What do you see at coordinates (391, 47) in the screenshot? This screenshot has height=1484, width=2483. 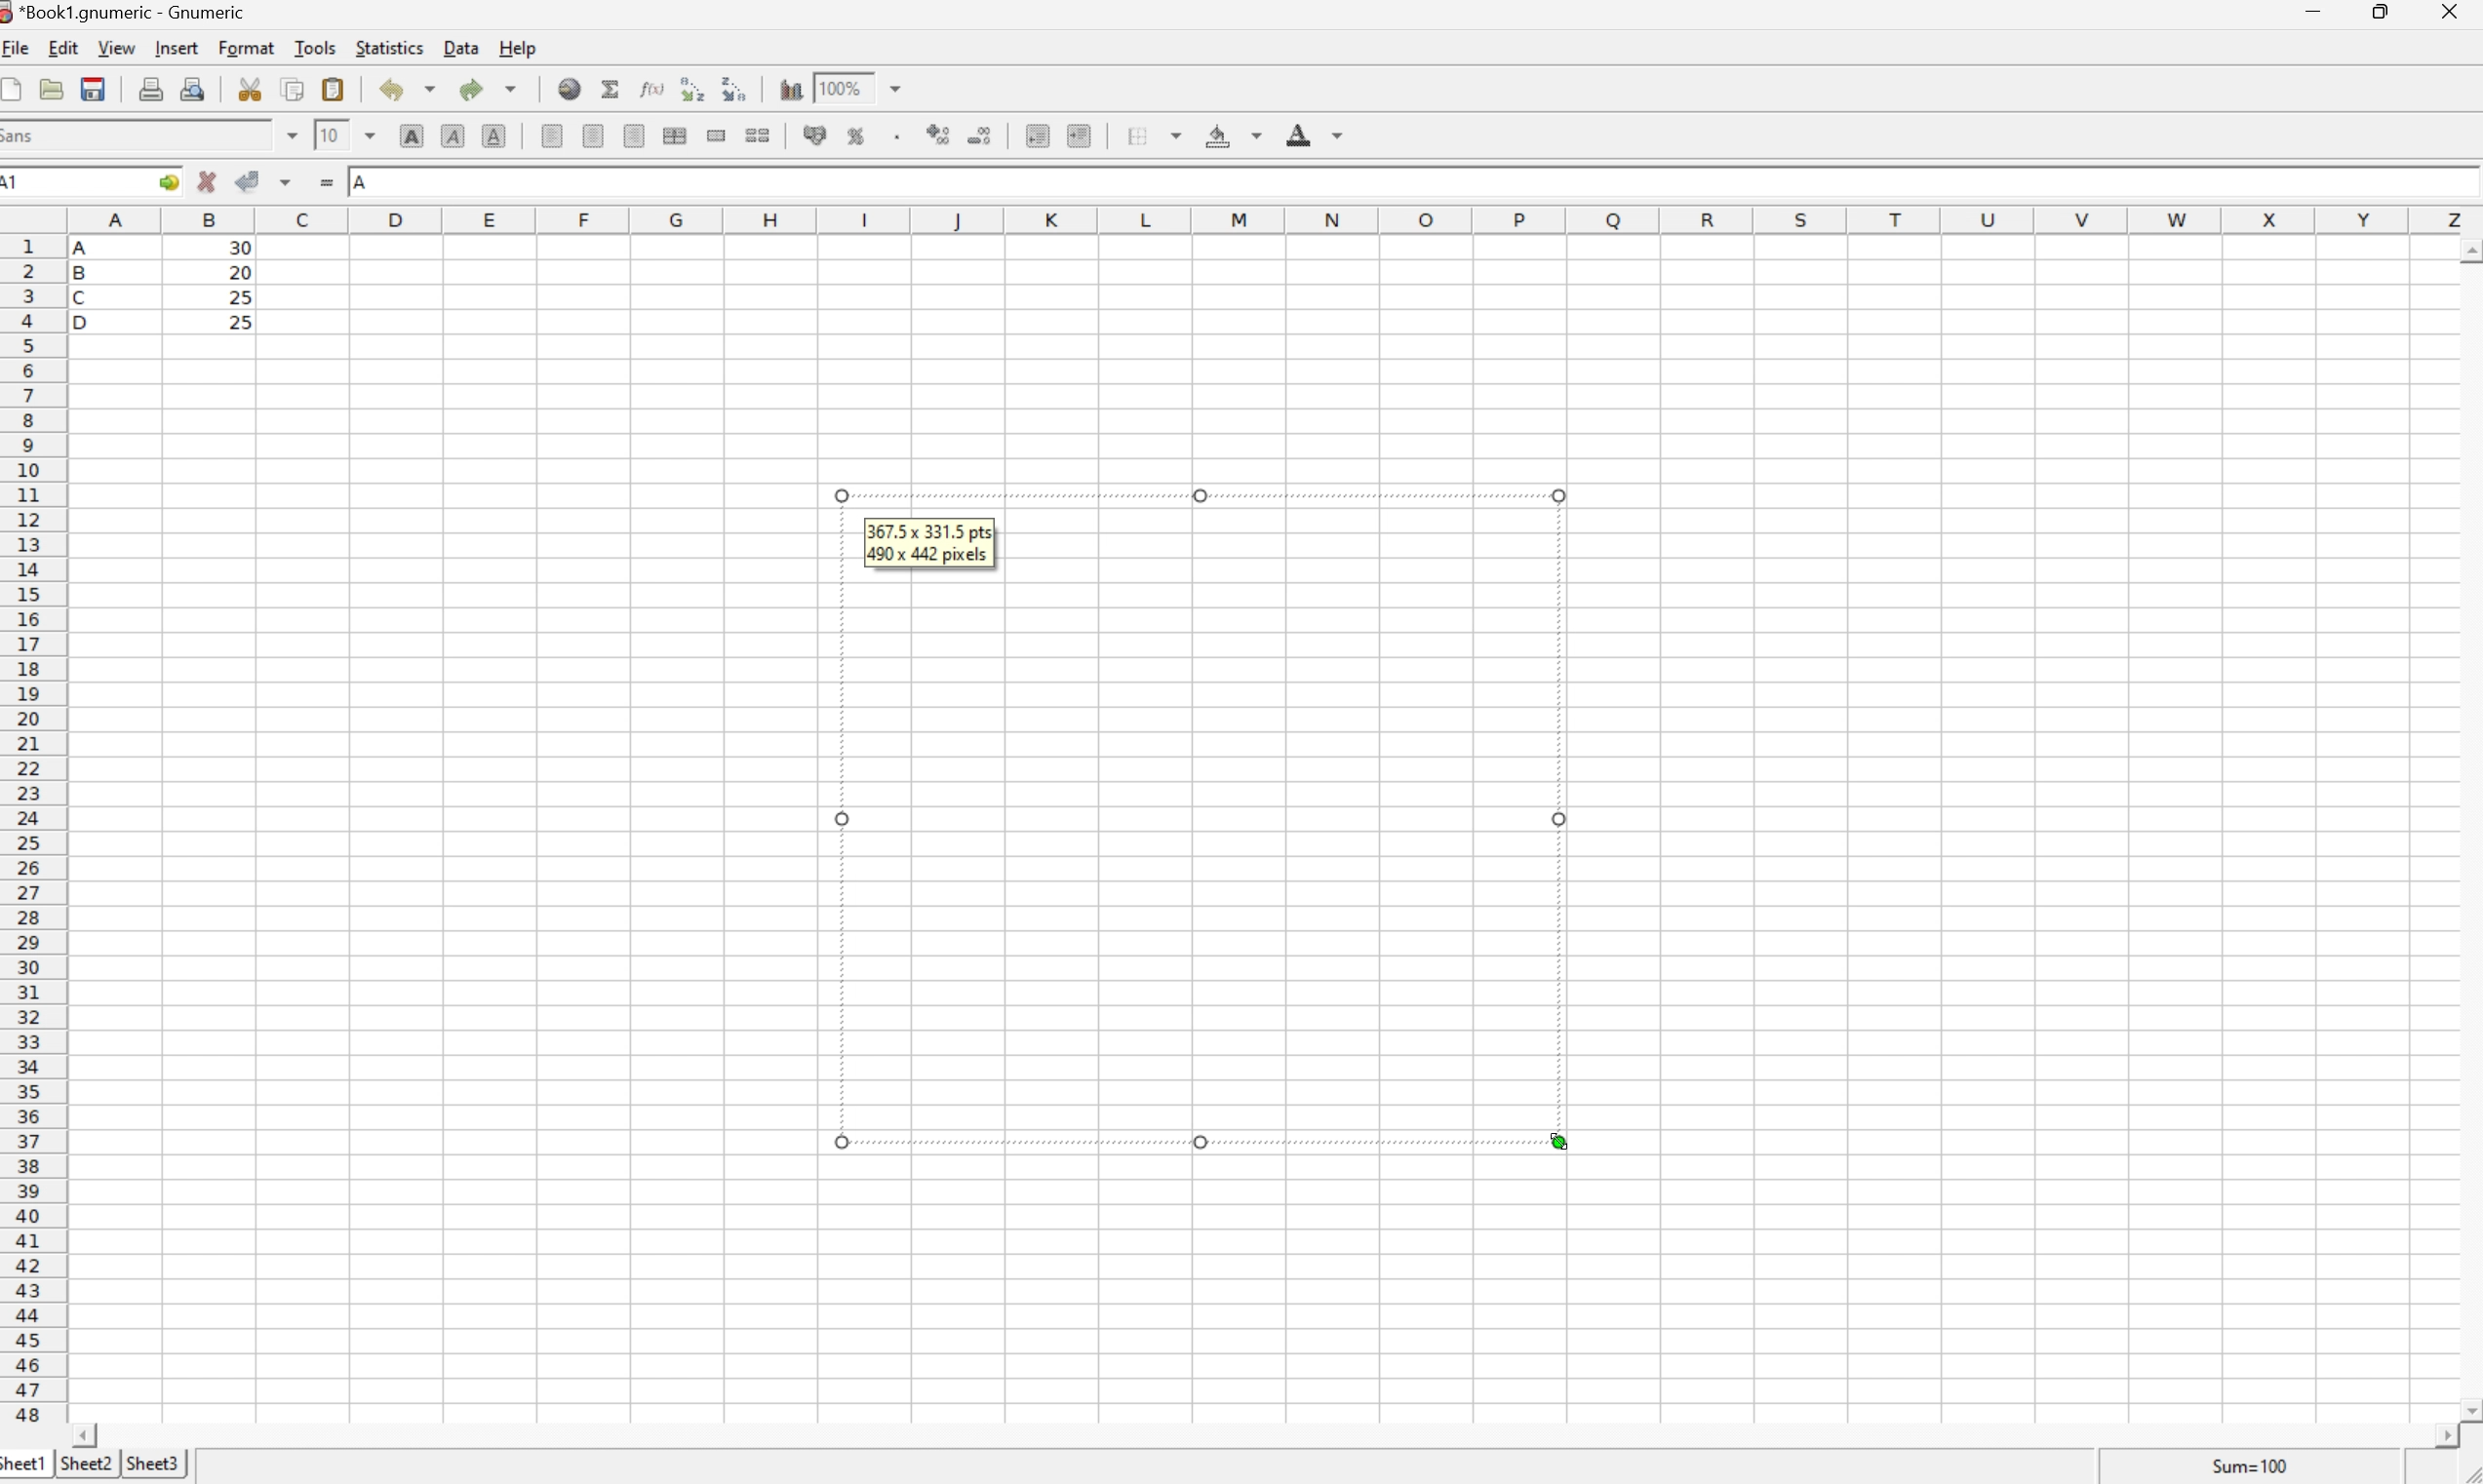 I see `Statistics` at bounding box center [391, 47].